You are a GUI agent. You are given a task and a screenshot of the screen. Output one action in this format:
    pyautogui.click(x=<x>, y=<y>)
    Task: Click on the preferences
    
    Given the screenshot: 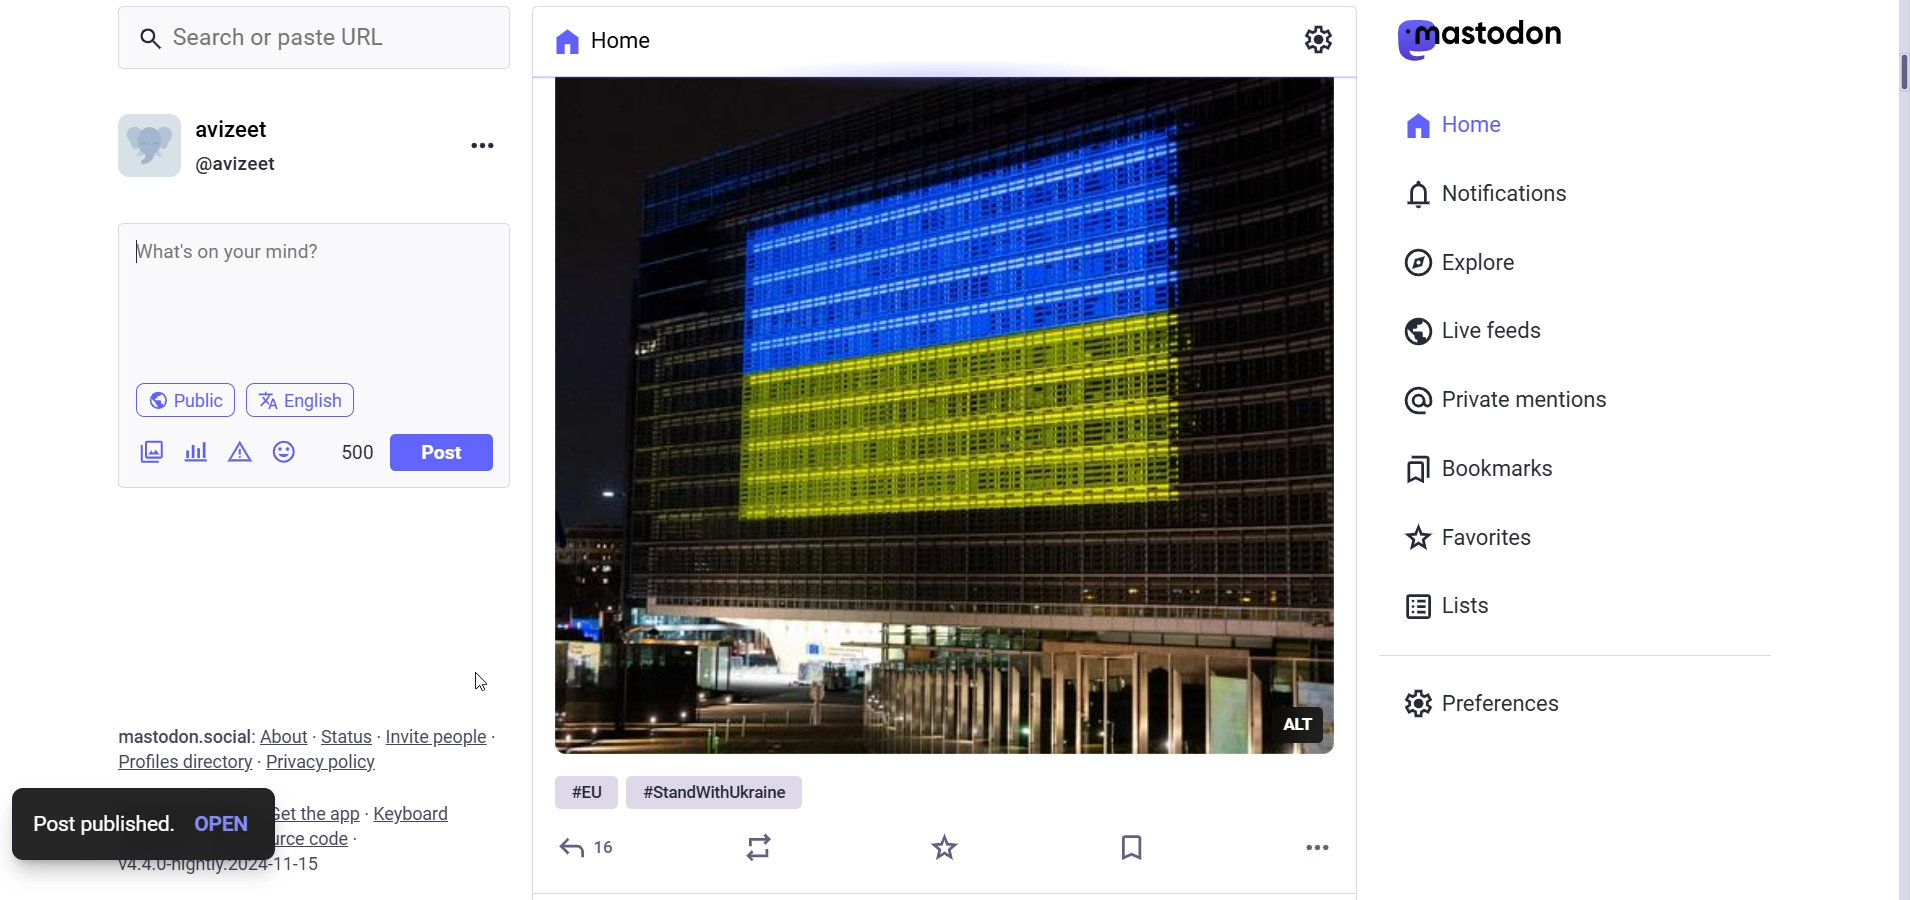 What is the action you would take?
    pyautogui.click(x=1481, y=705)
    